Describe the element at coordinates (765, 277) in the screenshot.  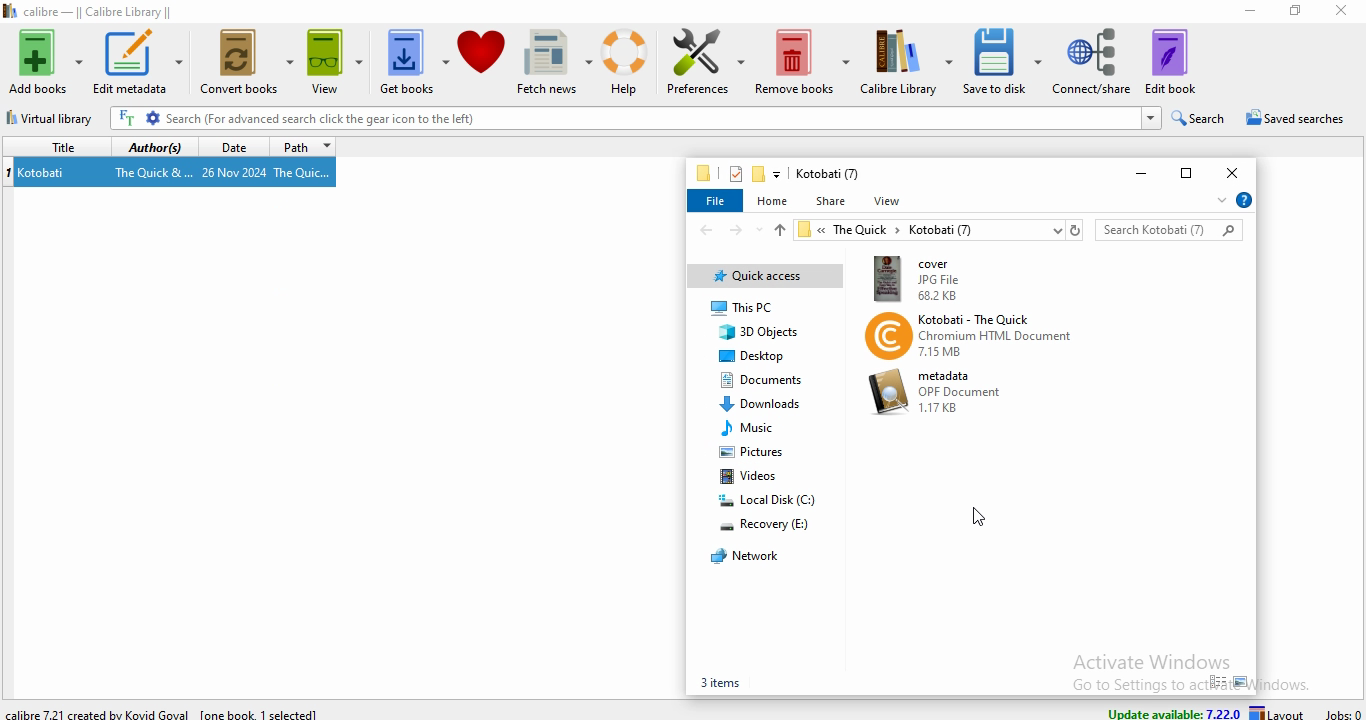
I see `quick access` at that location.